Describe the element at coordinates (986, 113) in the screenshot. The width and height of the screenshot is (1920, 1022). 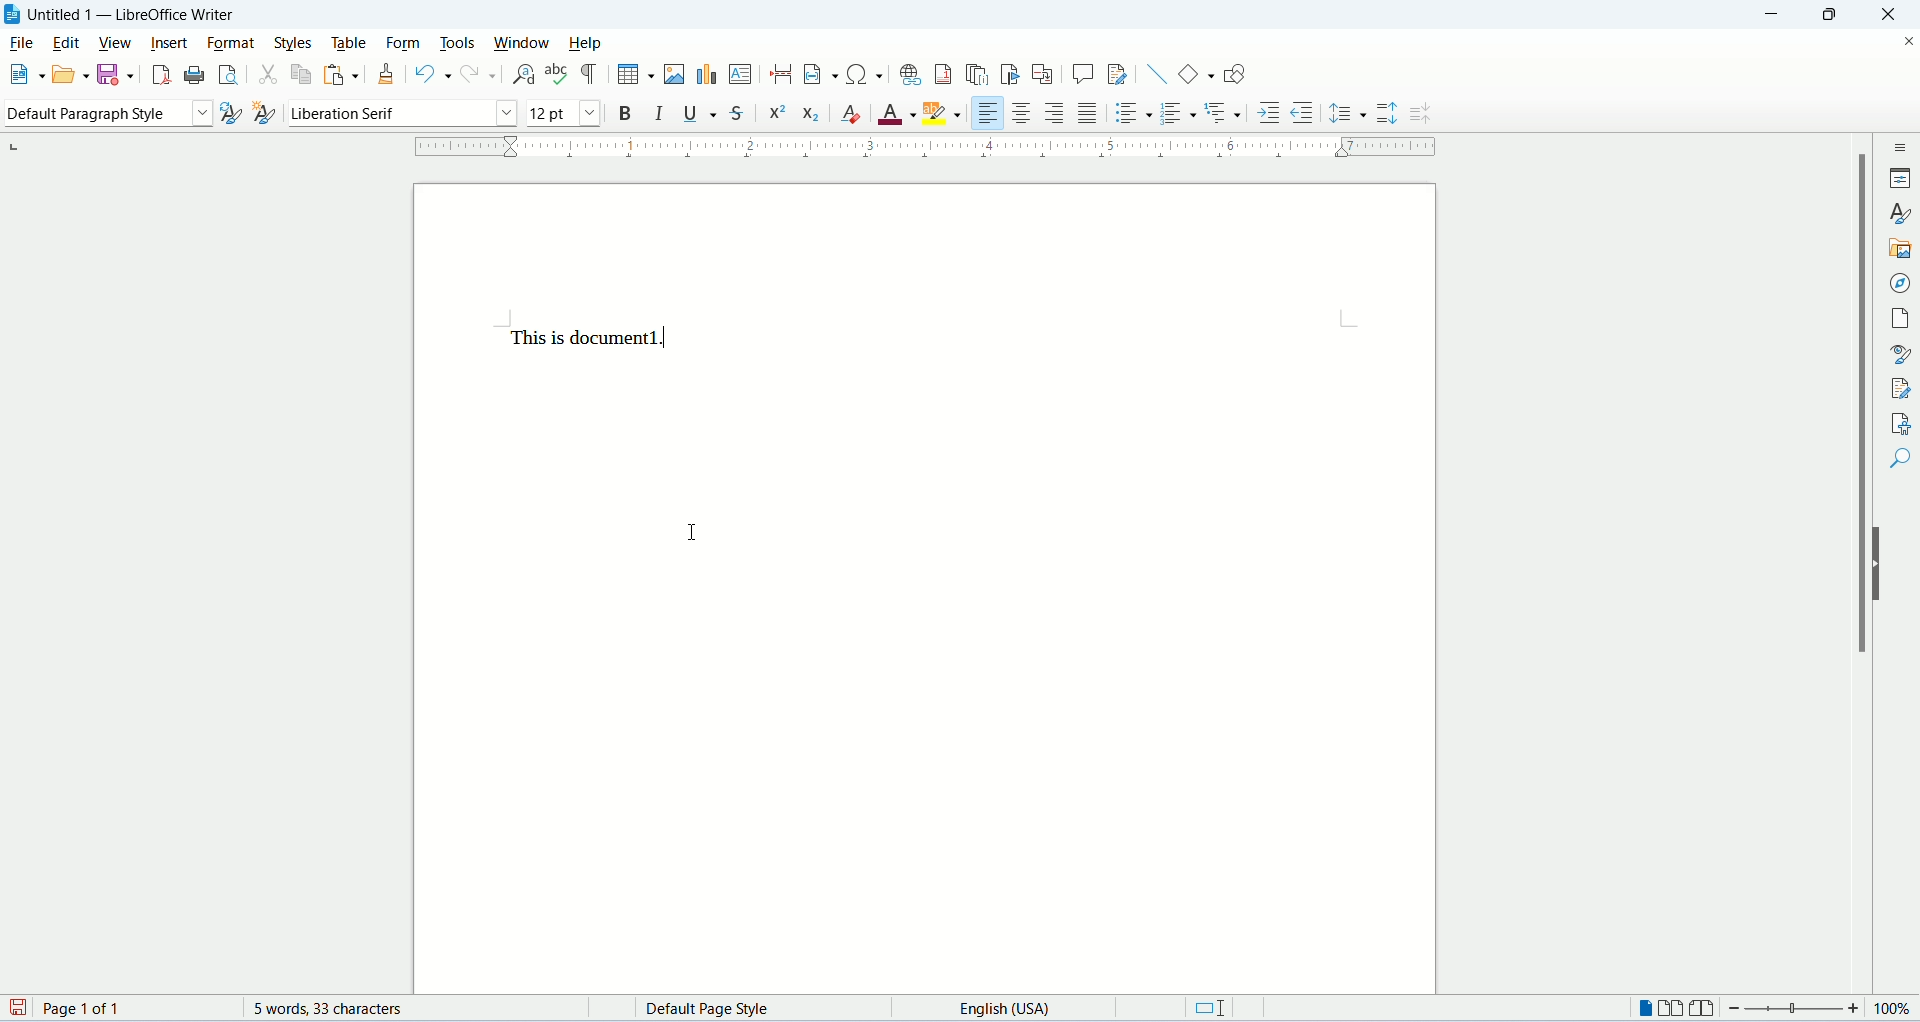
I see `align left` at that location.